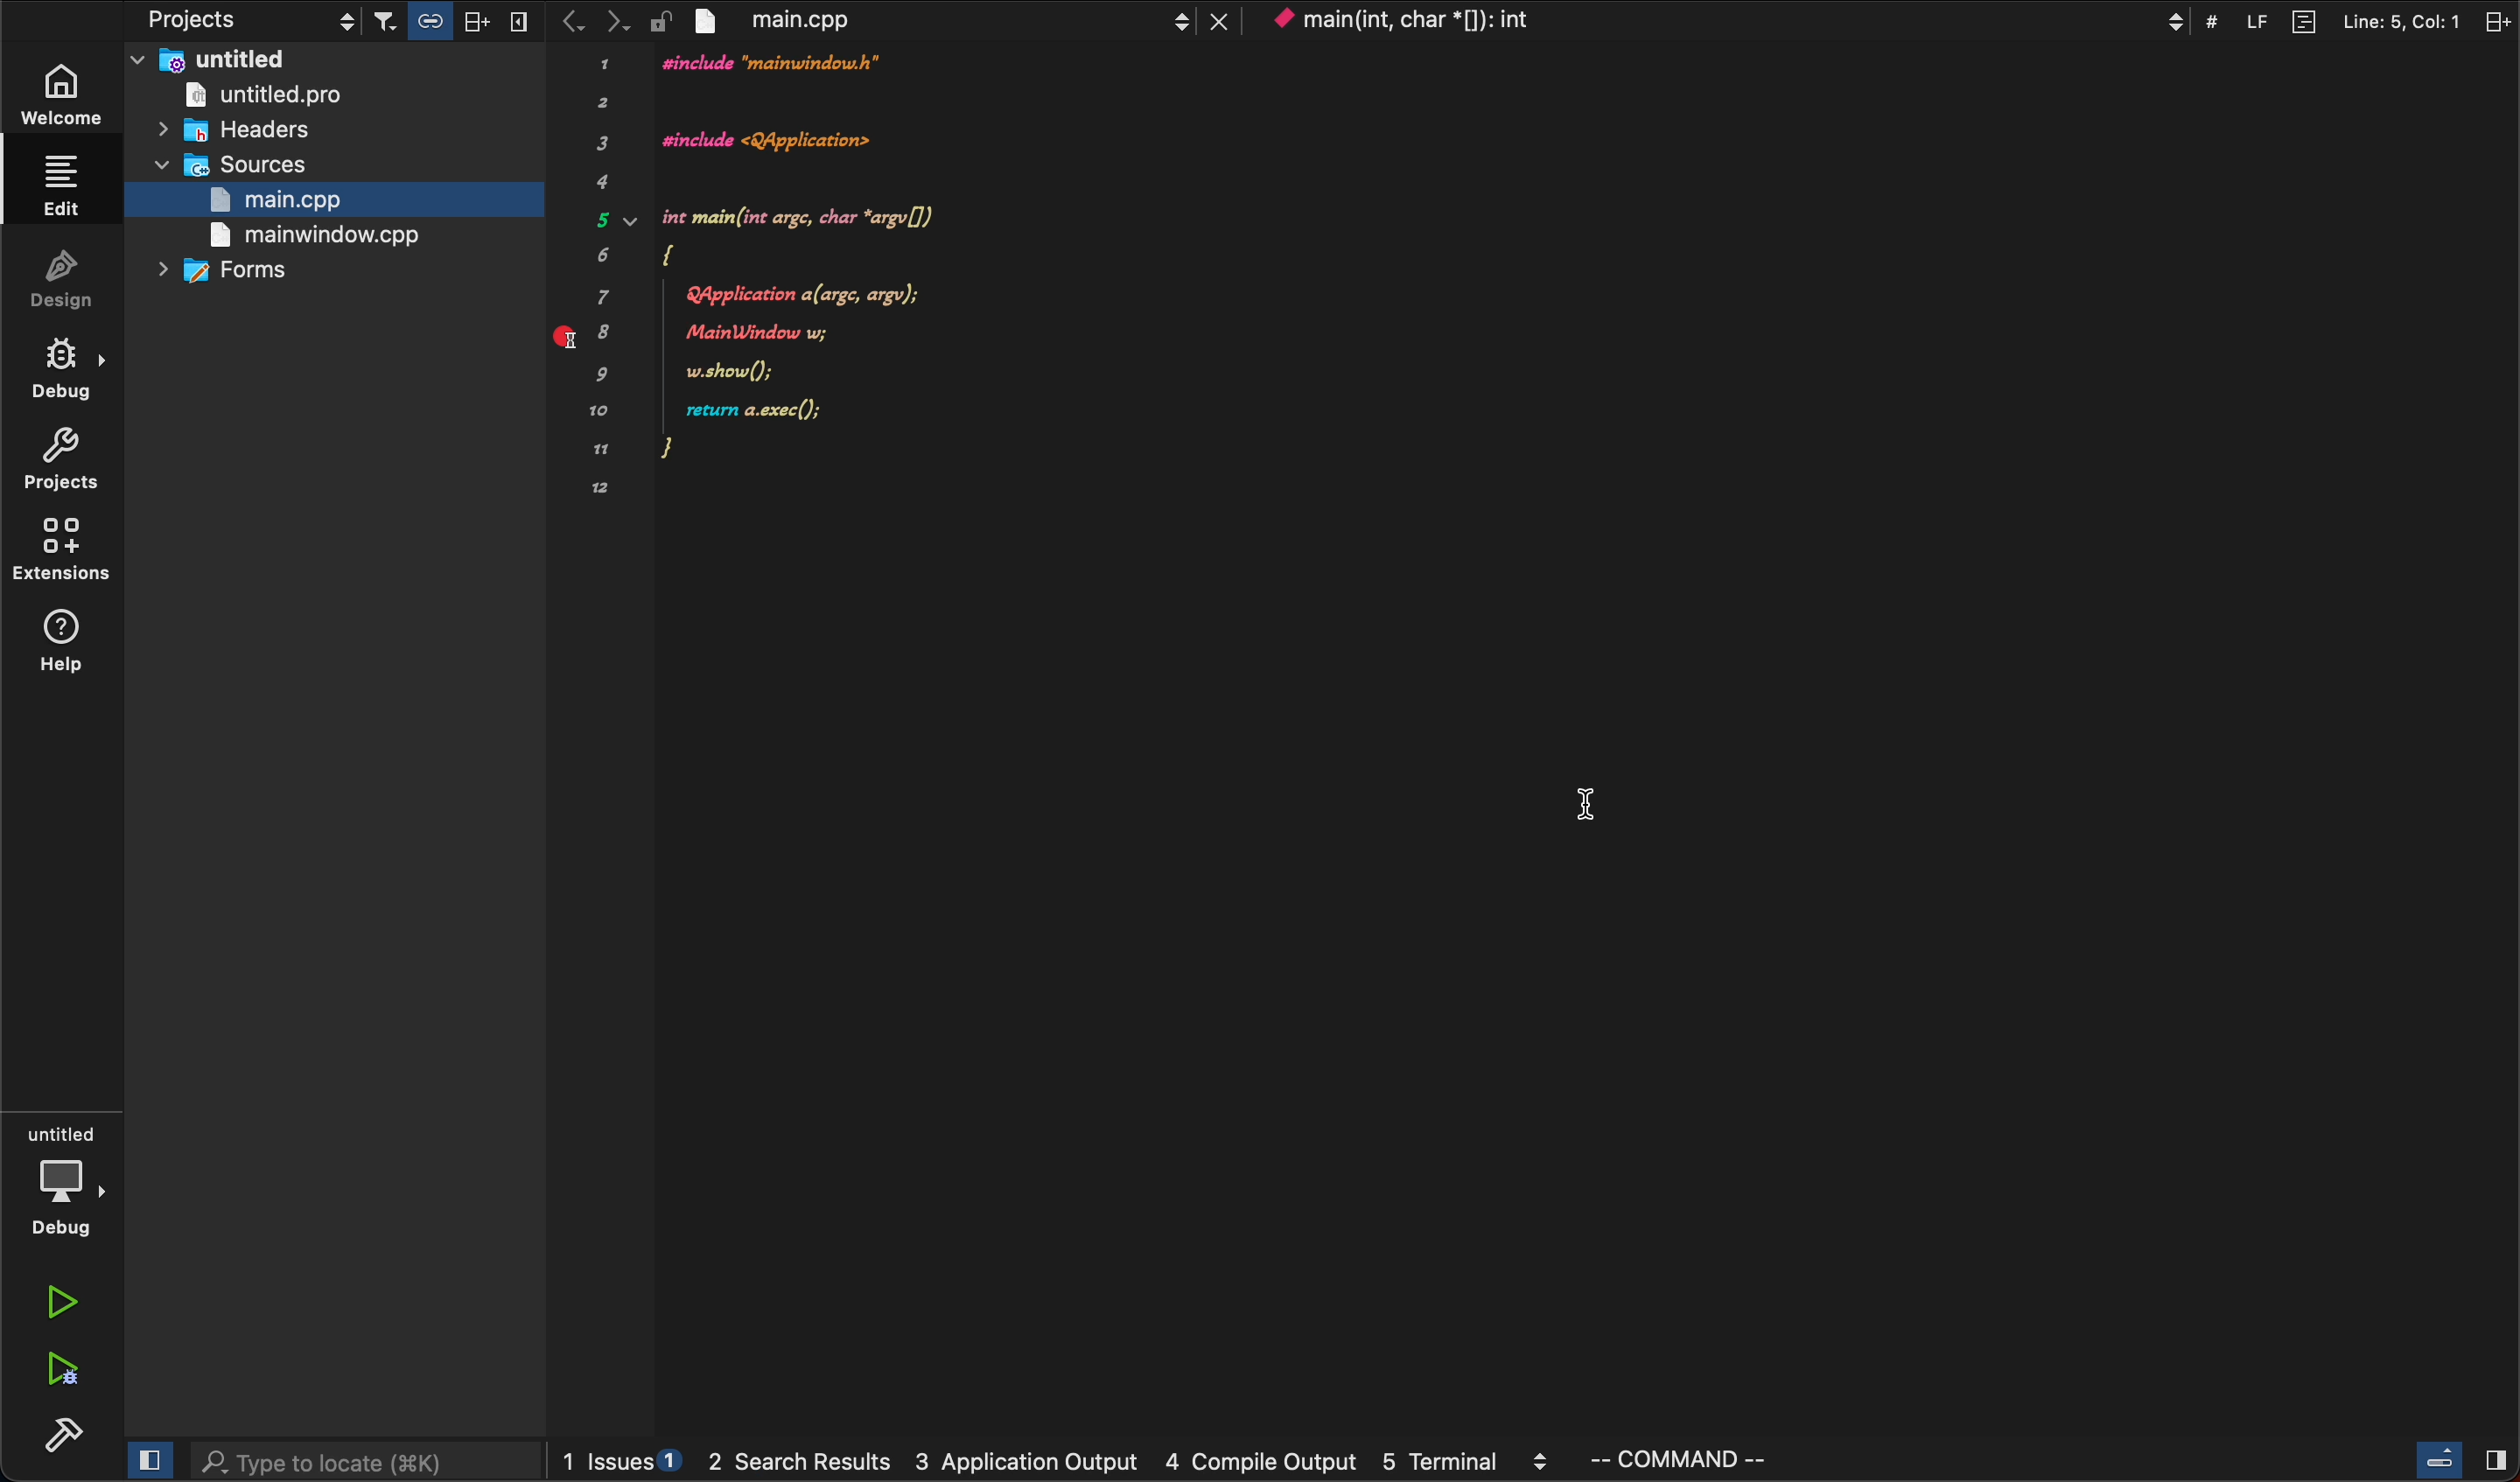 The height and width of the screenshot is (1482, 2520). What do you see at coordinates (200, 20) in the screenshot?
I see `projects` at bounding box center [200, 20].